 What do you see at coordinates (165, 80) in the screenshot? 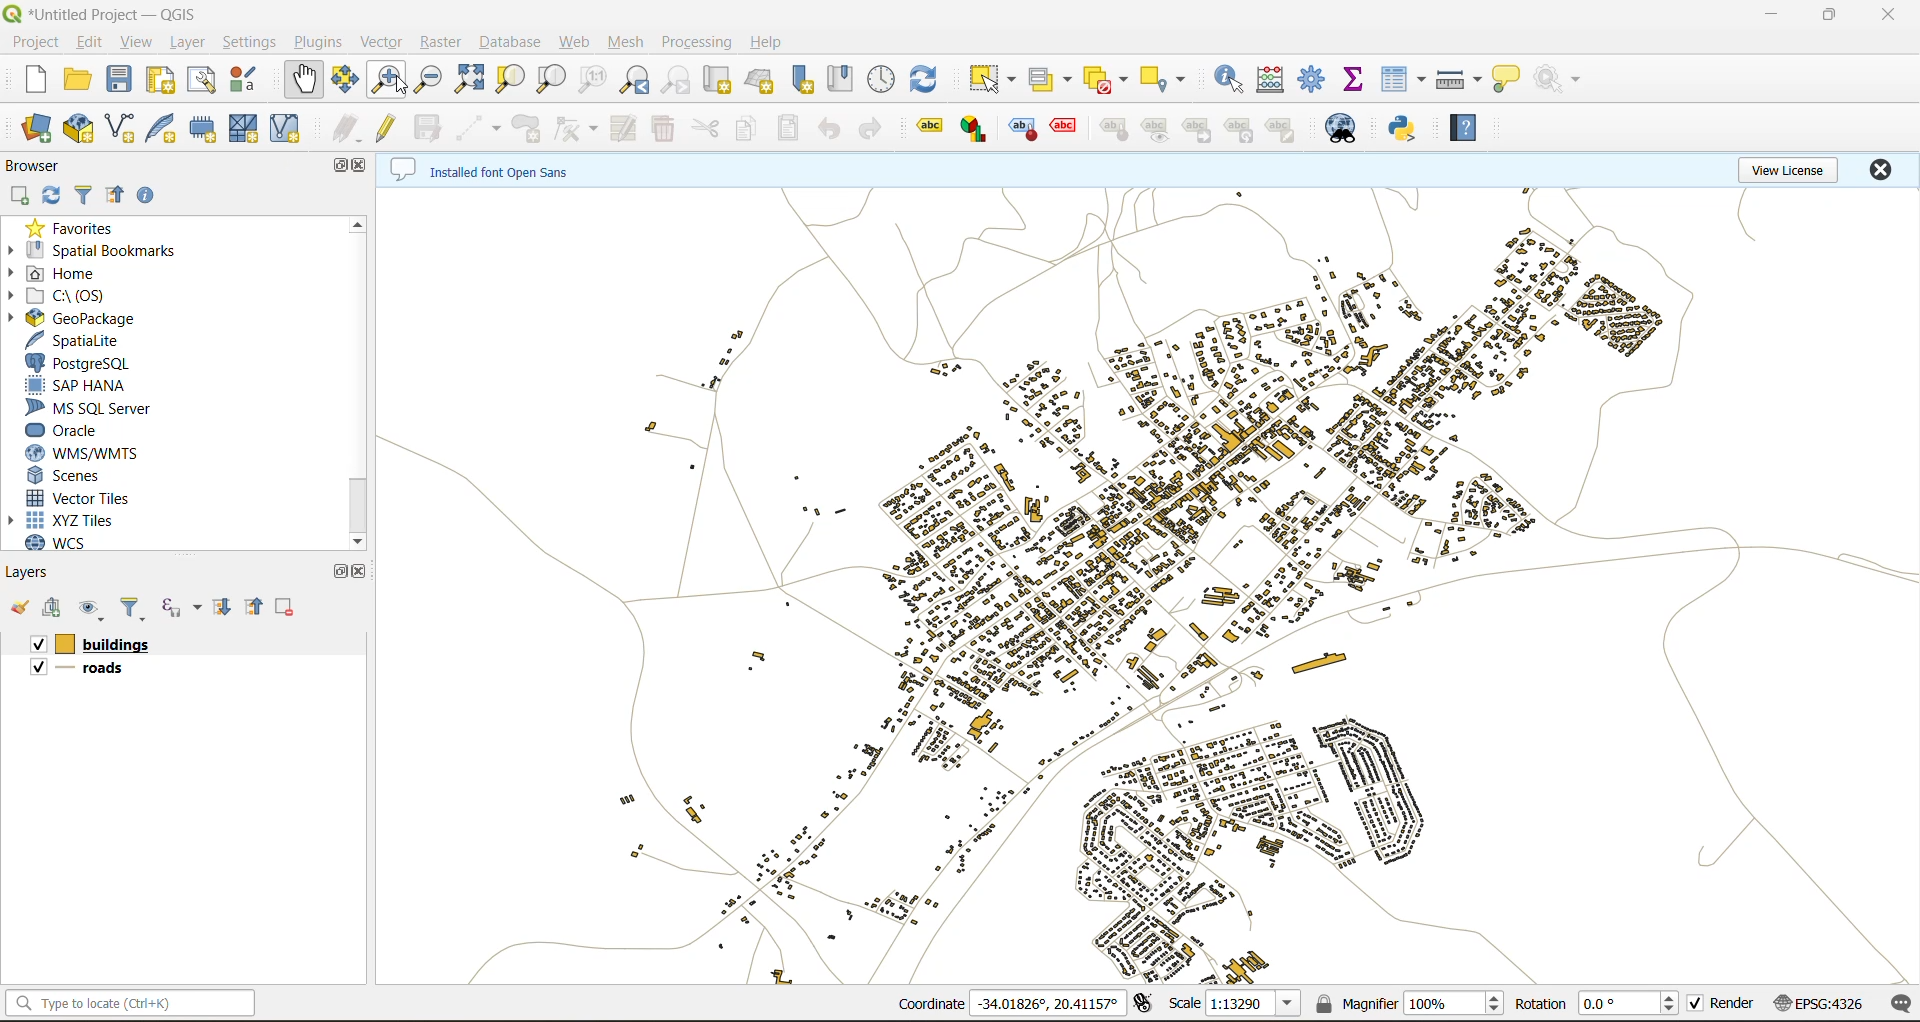
I see `print layout` at bounding box center [165, 80].